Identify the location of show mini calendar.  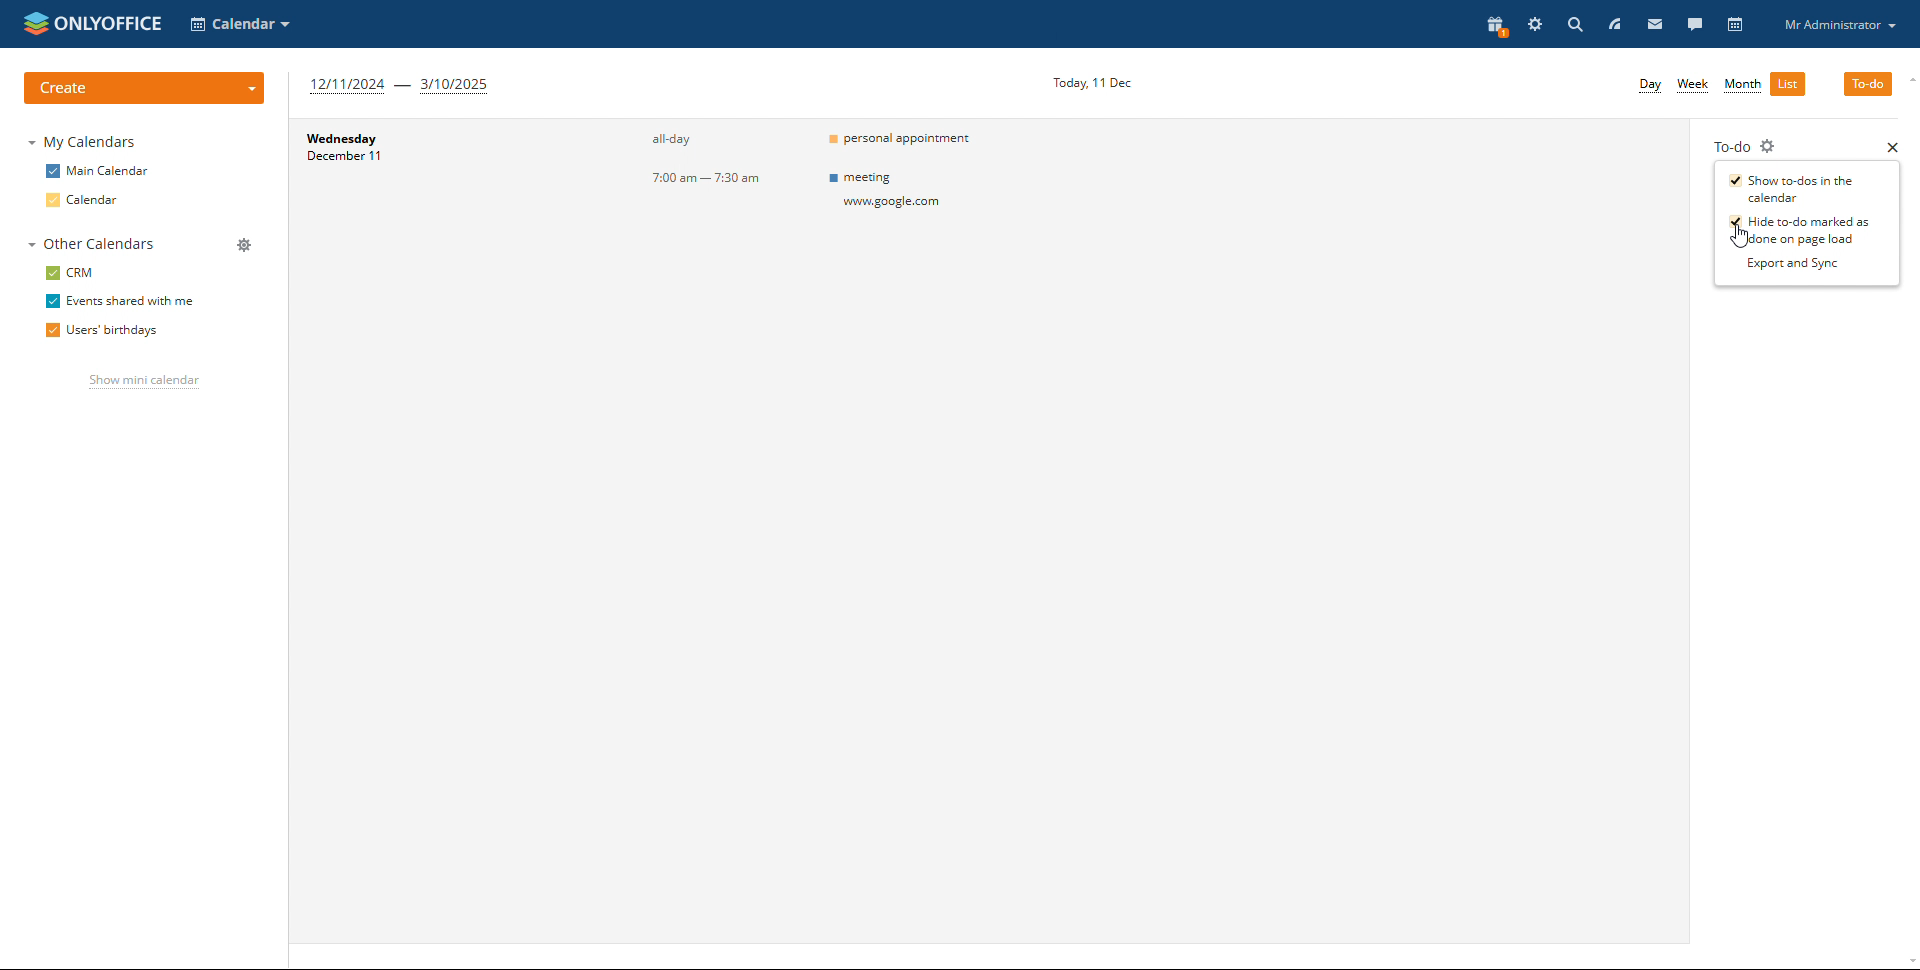
(142, 382).